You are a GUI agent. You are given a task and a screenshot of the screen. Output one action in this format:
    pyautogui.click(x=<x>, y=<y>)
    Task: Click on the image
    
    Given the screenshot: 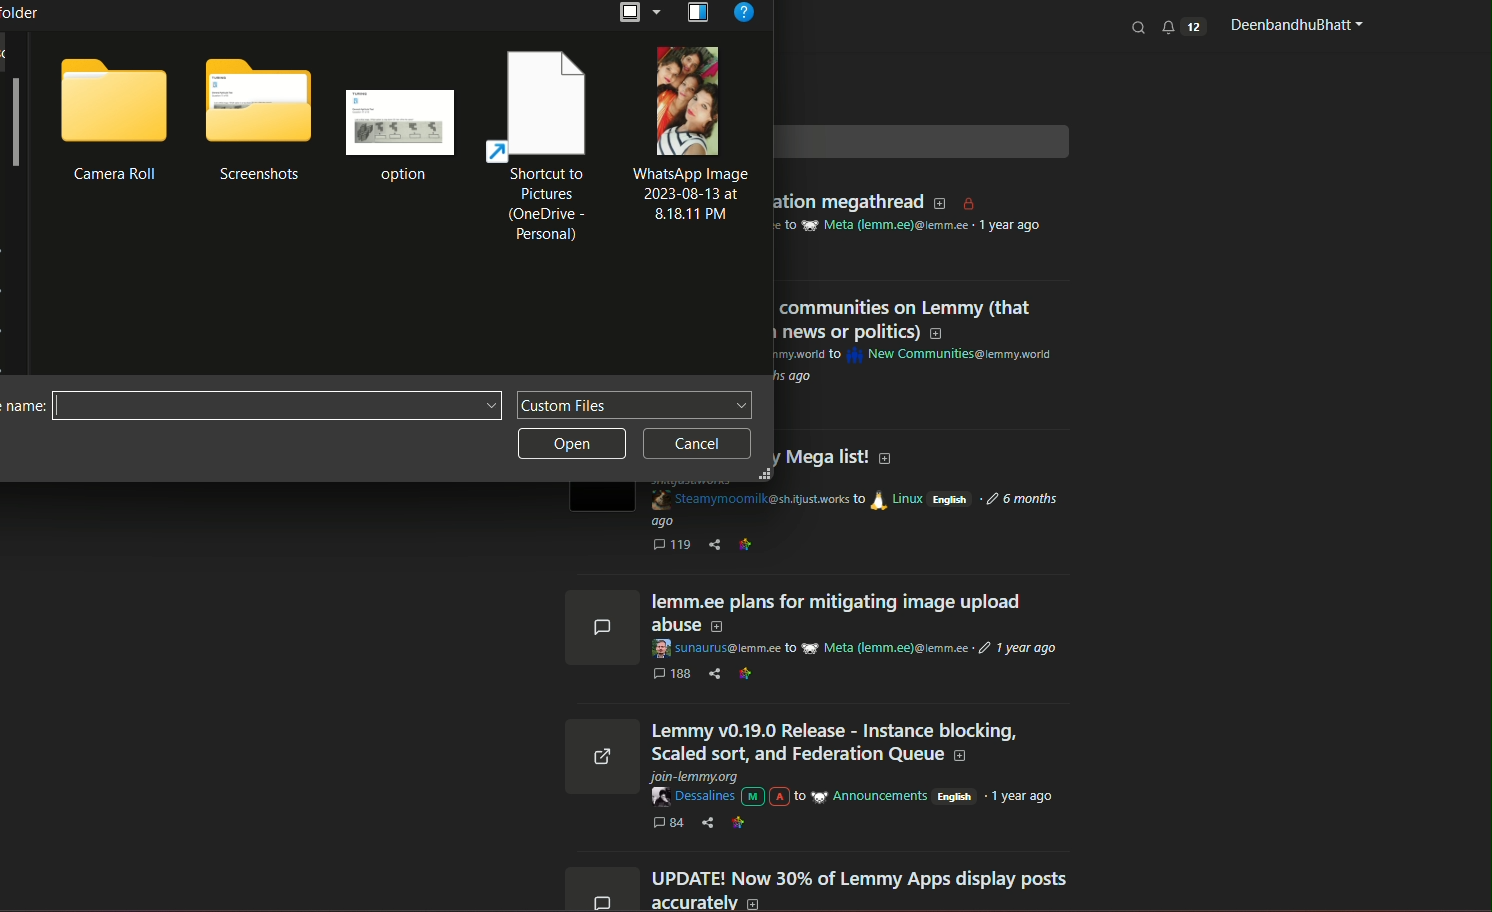 What is the action you would take?
    pyautogui.click(x=687, y=101)
    